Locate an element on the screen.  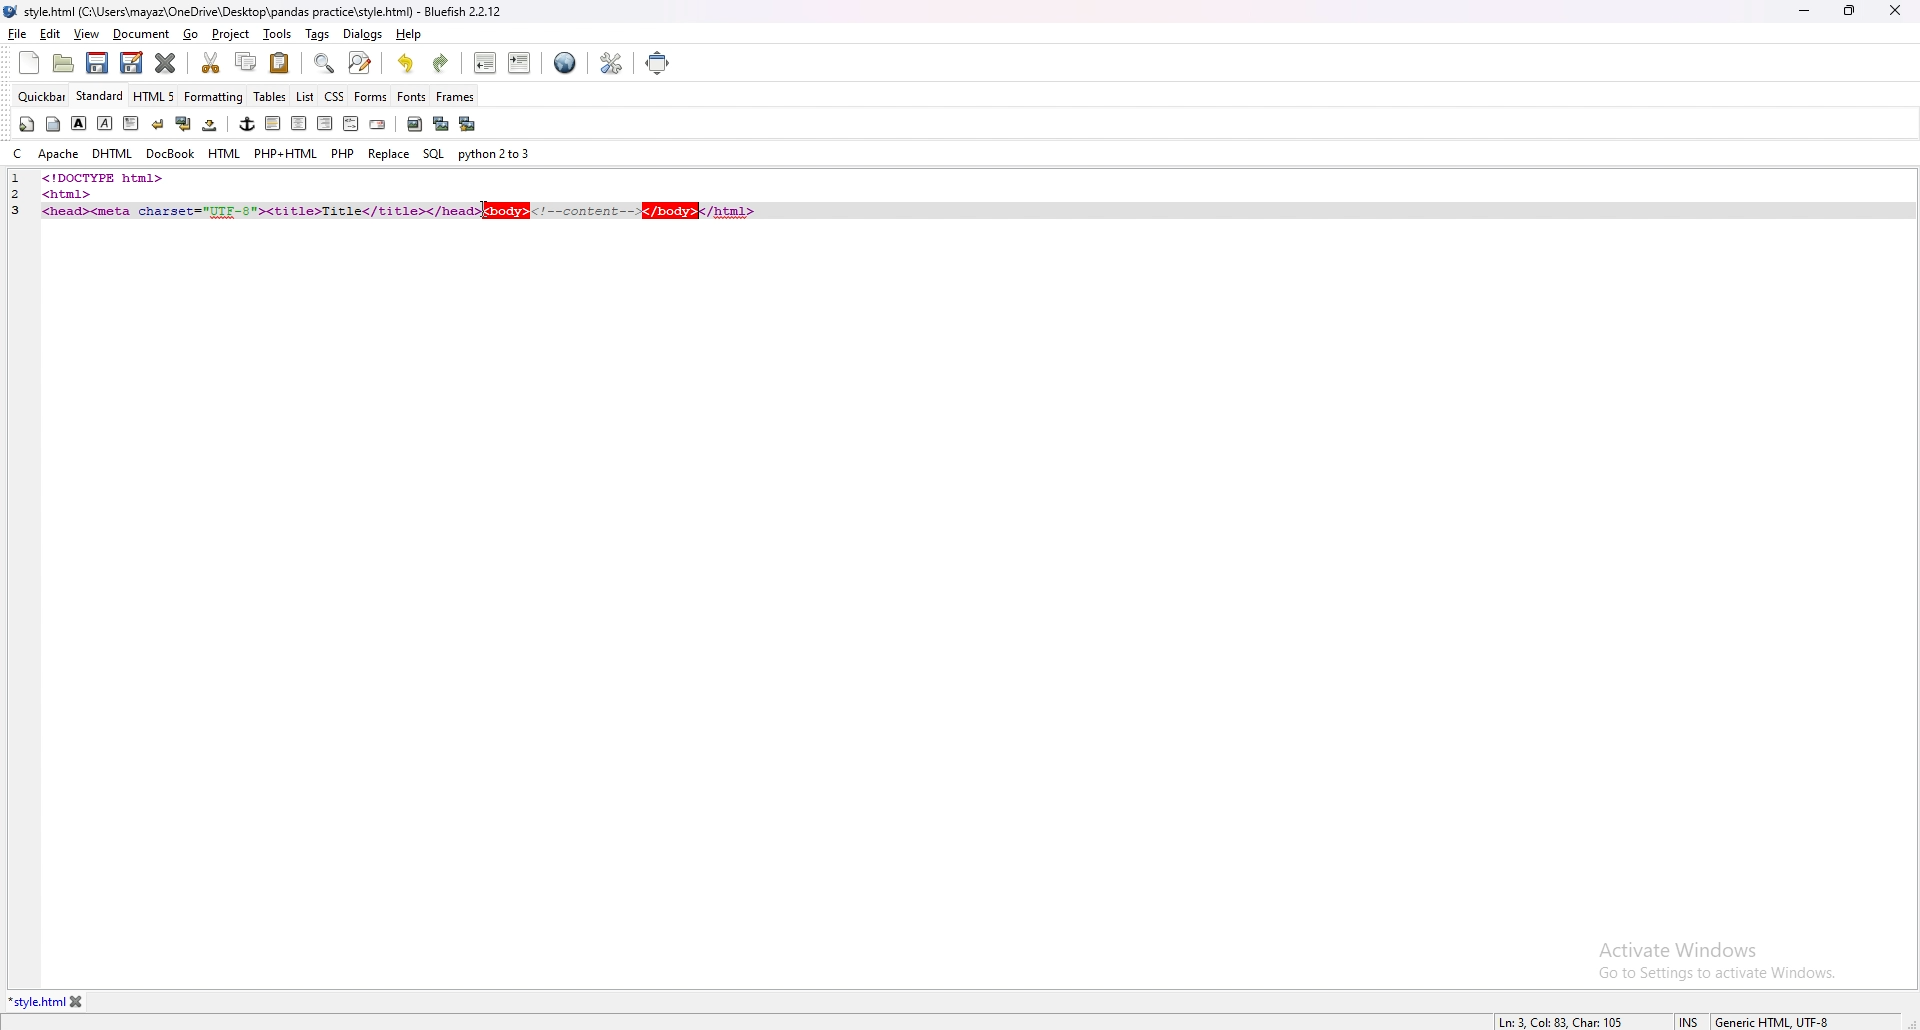
sql is located at coordinates (433, 153).